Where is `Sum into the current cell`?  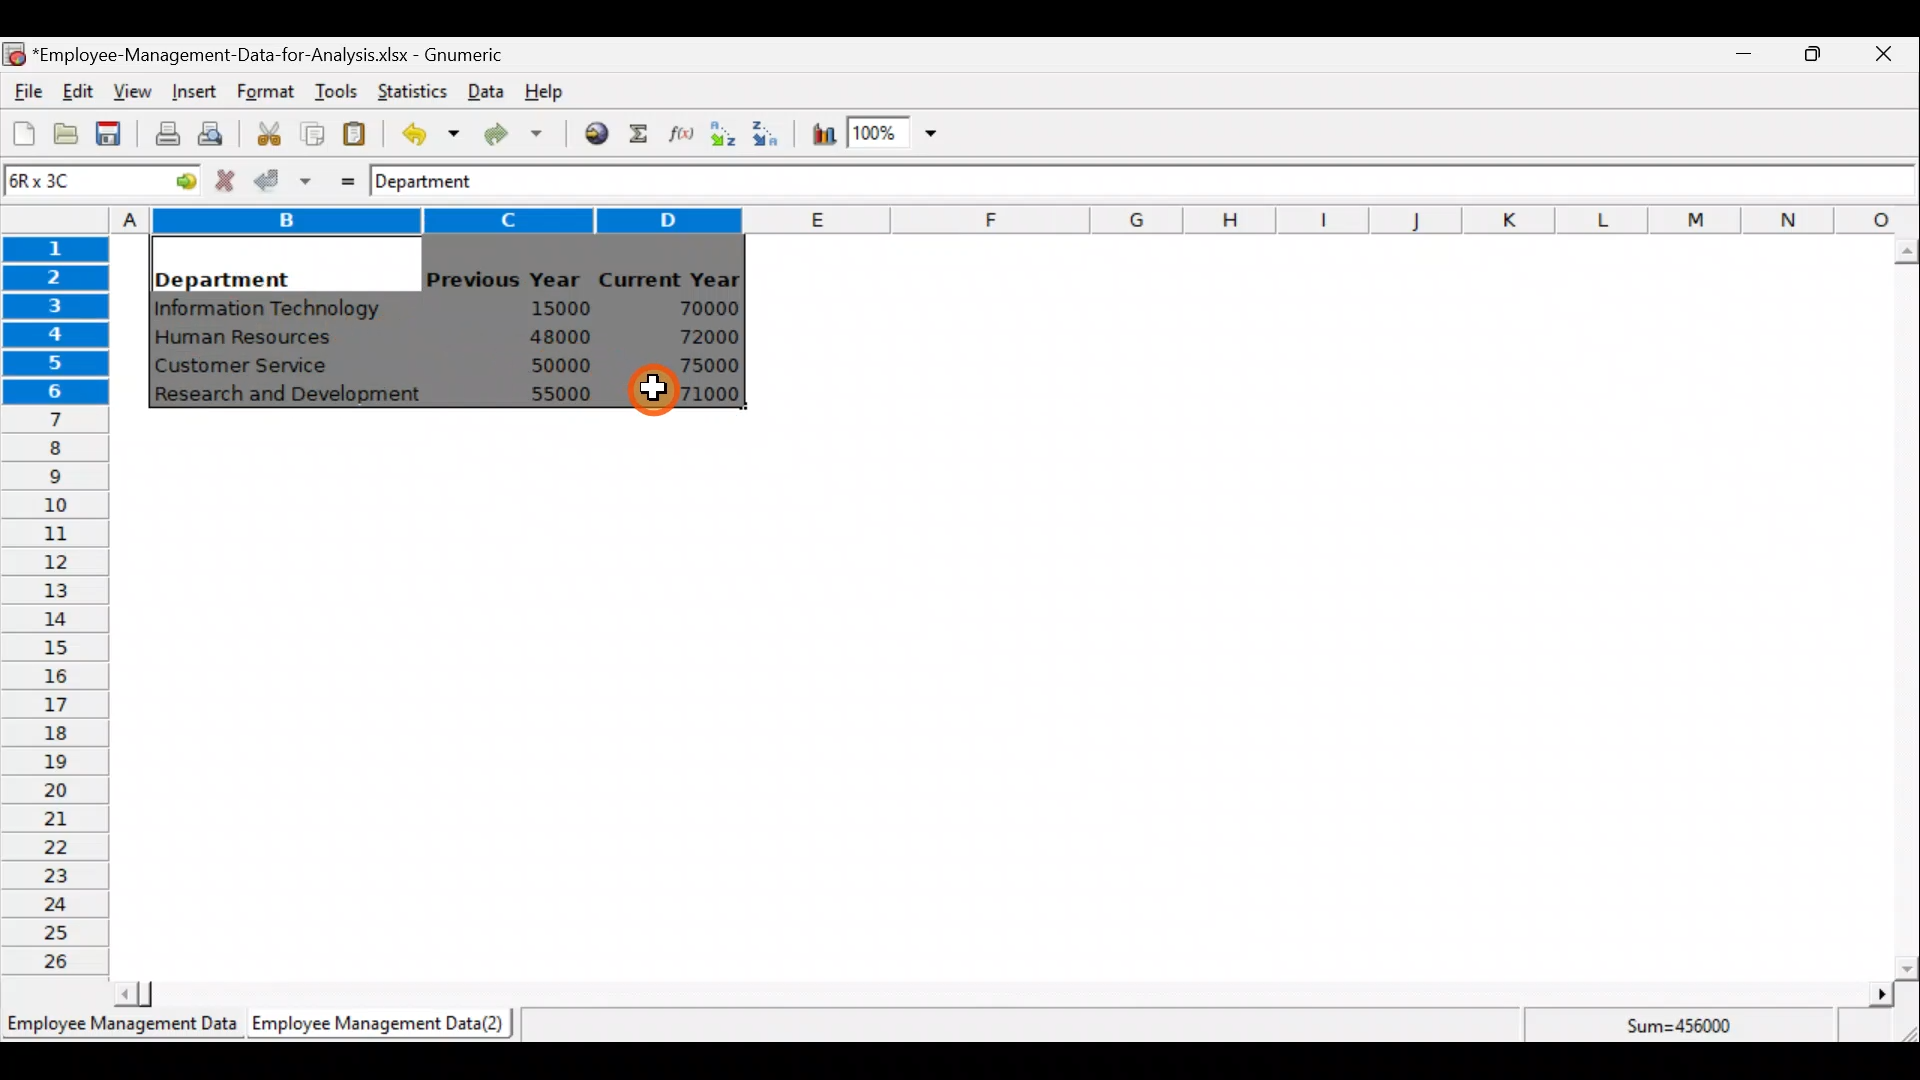 Sum into the current cell is located at coordinates (635, 133).